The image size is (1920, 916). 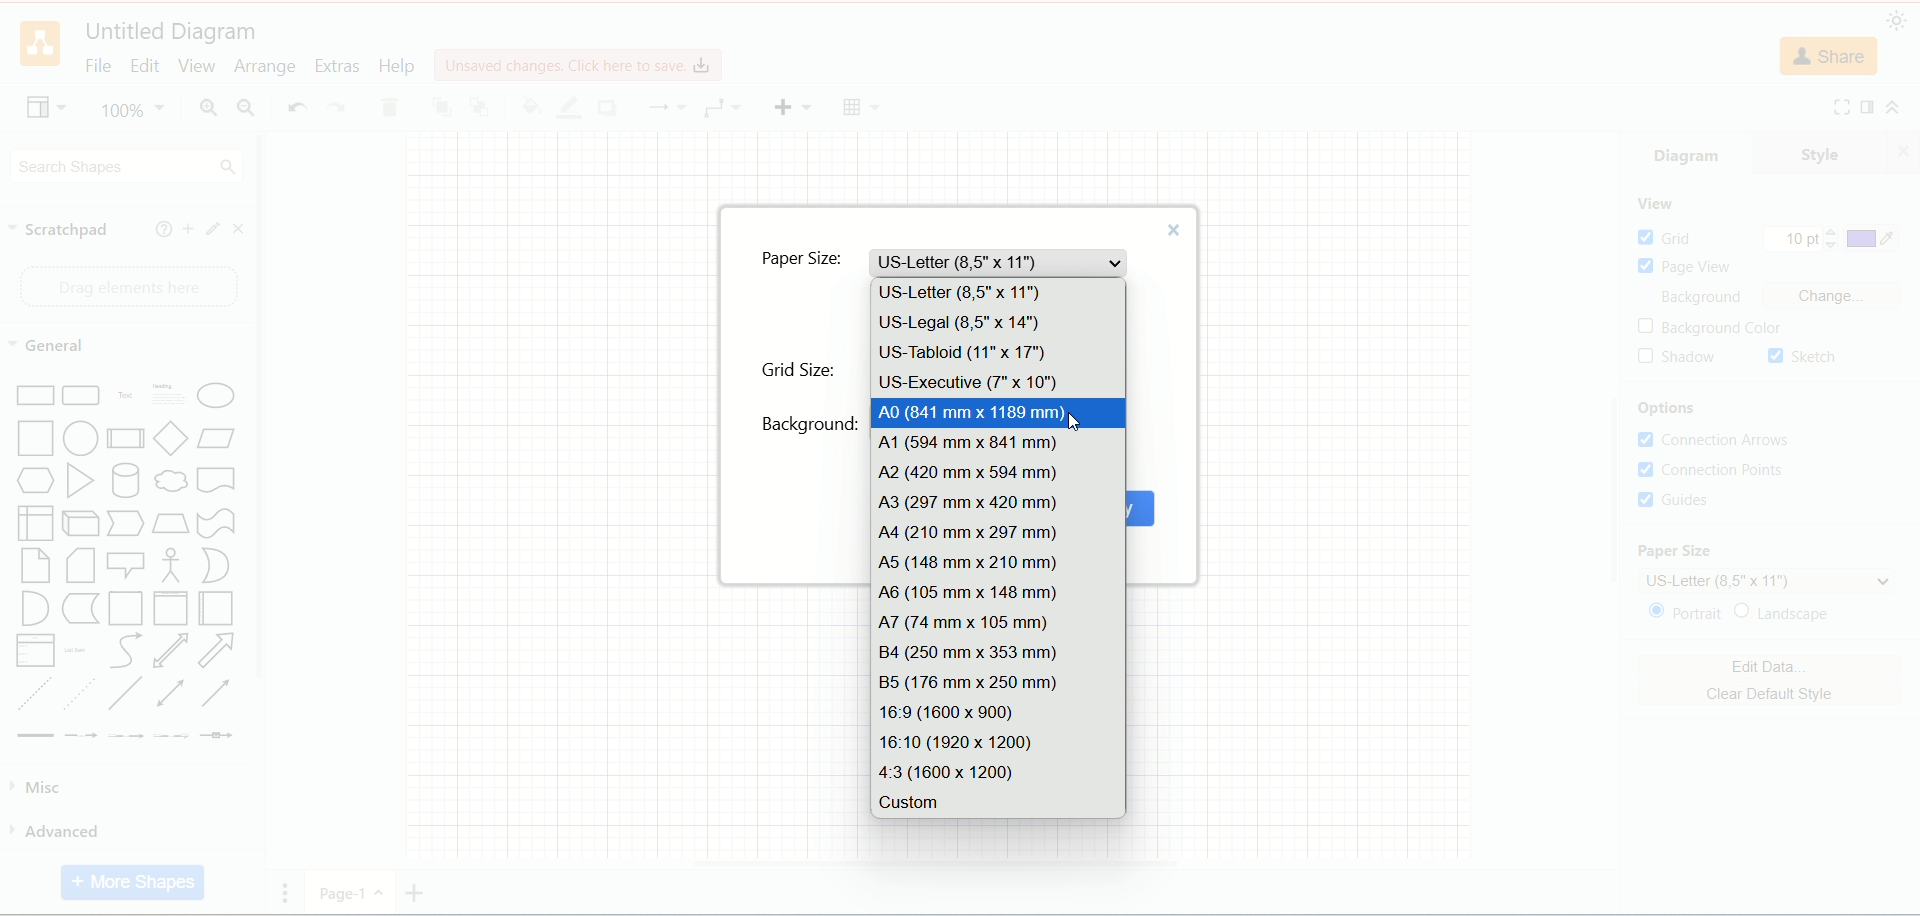 What do you see at coordinates (862, 107) in the screenshot?
I see `Table` at bounding box center [862, 107].